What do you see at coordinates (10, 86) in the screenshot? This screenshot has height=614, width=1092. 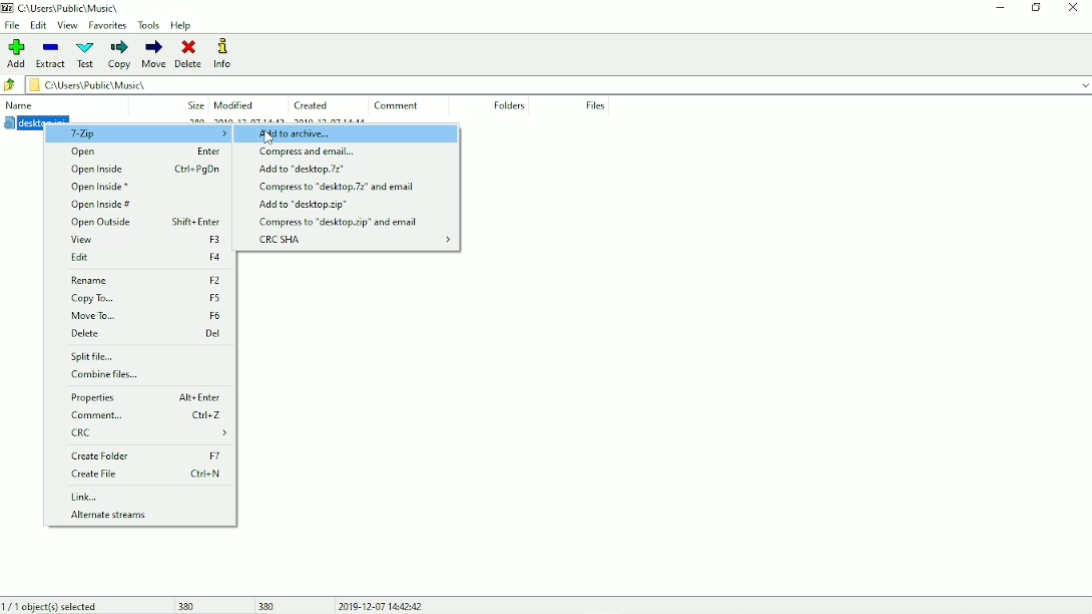 I see `Back` at bounding box center [10, 86].